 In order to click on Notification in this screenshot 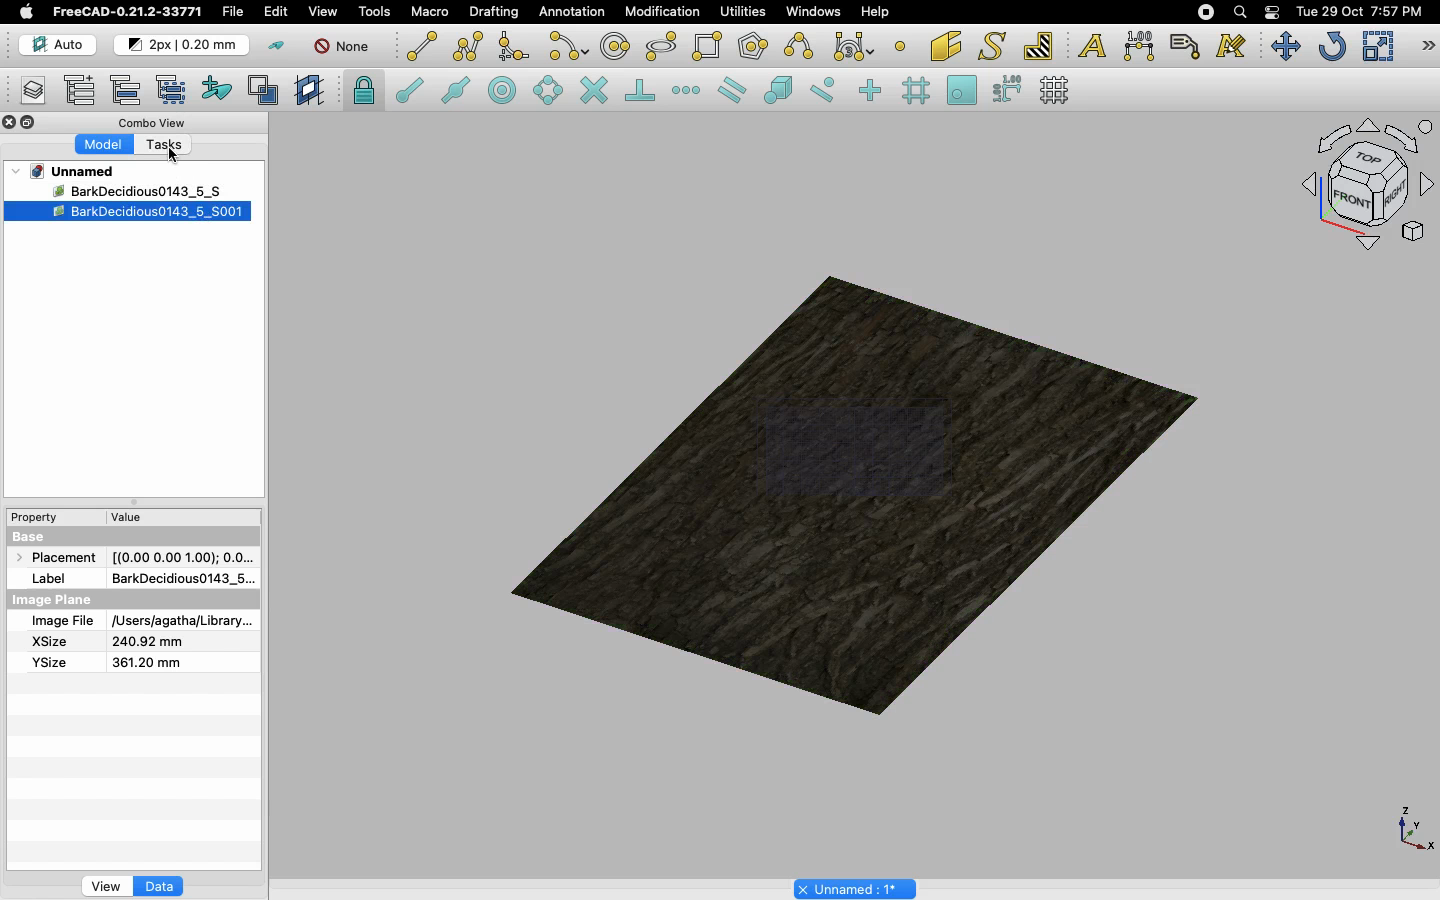, I will do `click(1274, 11)`.